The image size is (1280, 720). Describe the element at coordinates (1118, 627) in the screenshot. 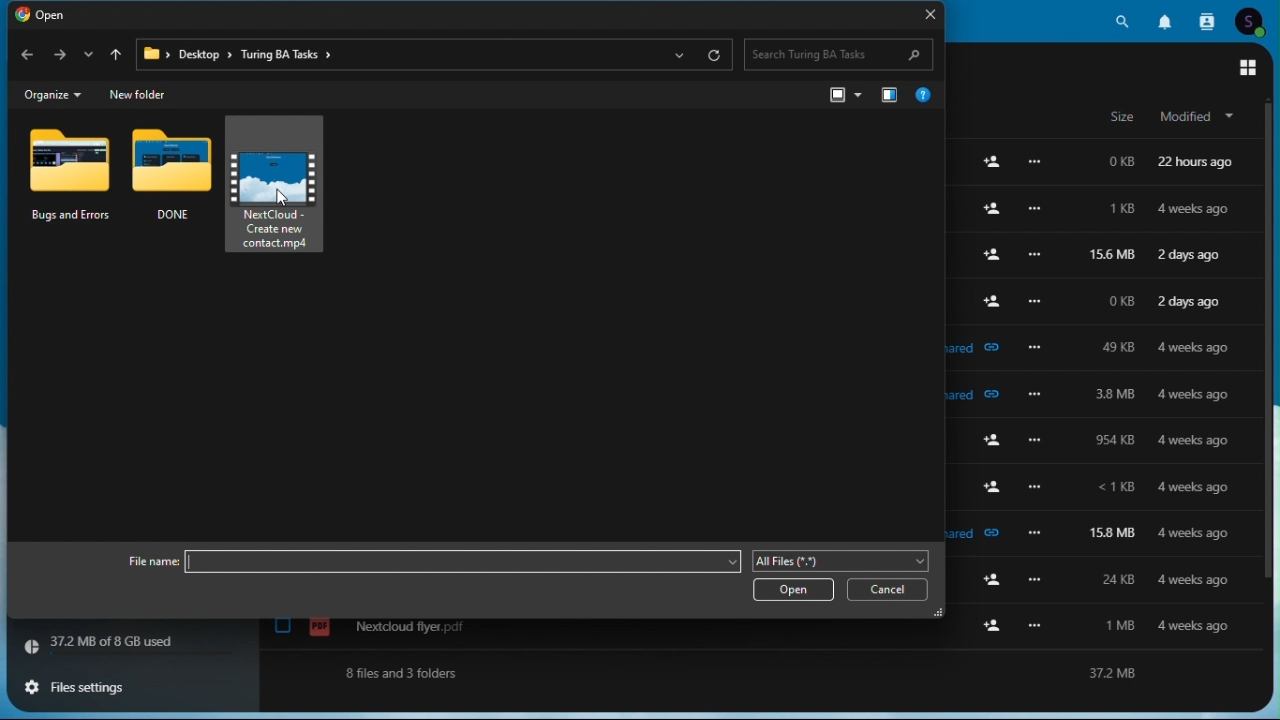

I see `1 mb` at that location.